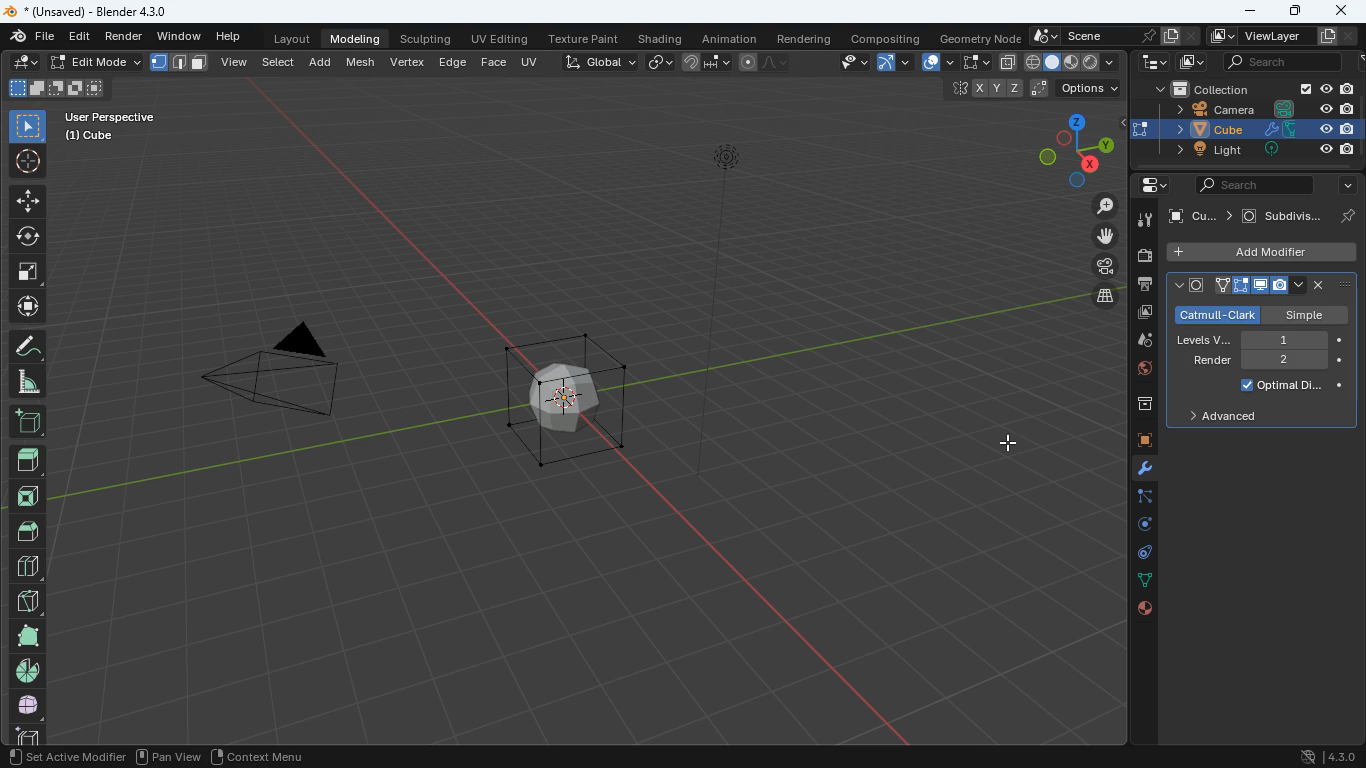 This screenshot has width=1366, height=768. Describe the element at coordinates (28, 708) in the screenshot. I see `whole` at that location.